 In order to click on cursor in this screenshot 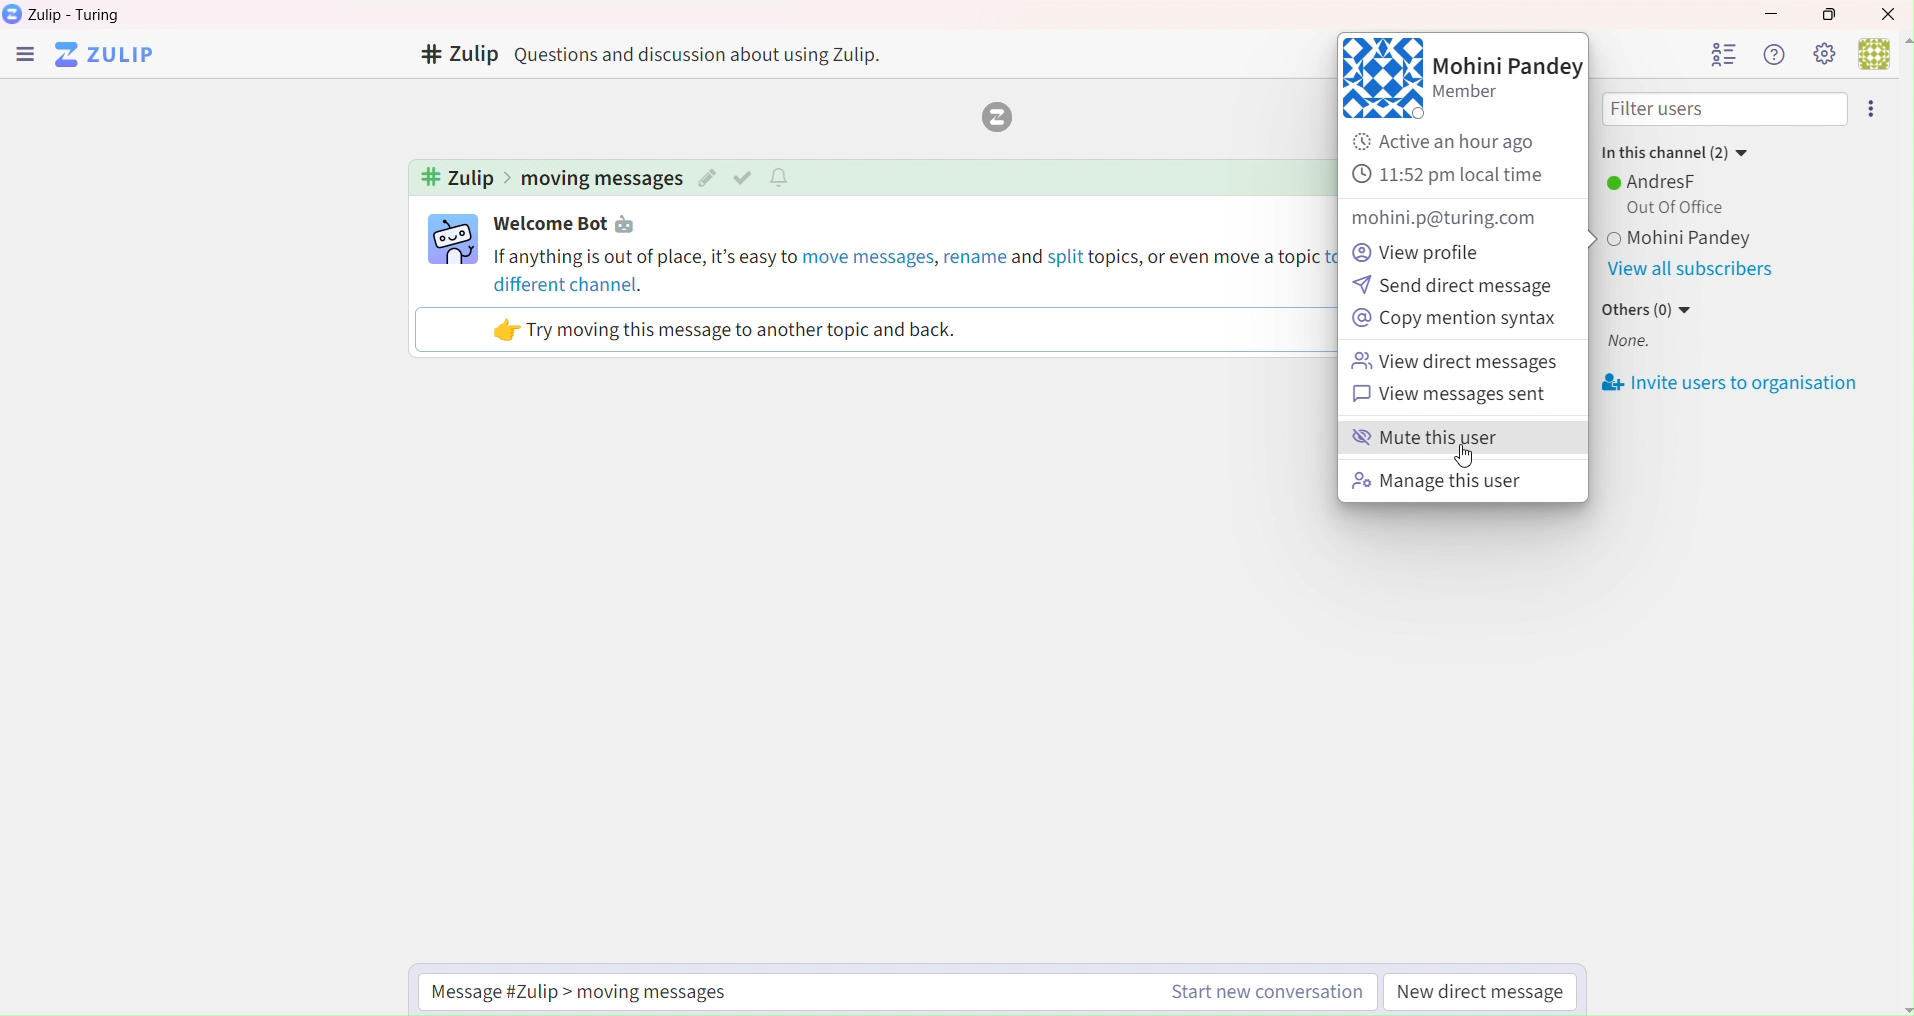, I will do `click(1463, 460)`.